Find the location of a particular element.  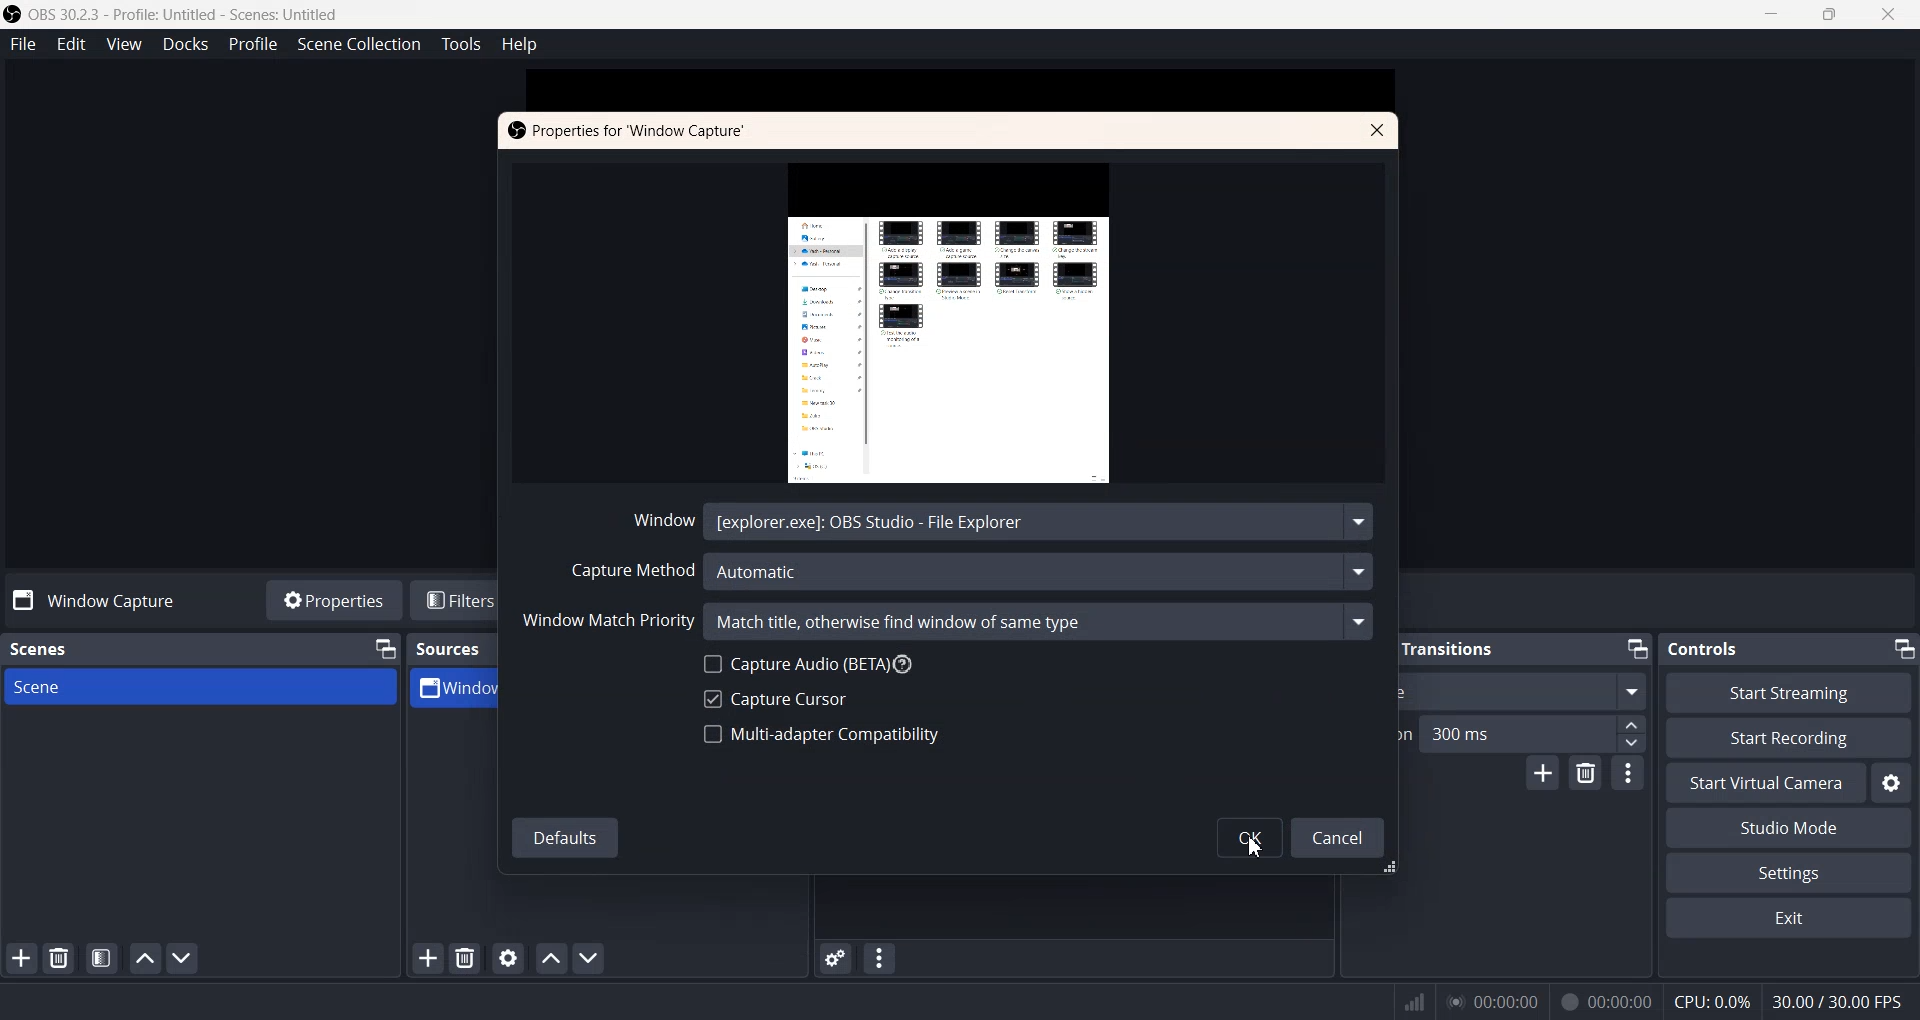

Window is located at coordinates (651, 516).